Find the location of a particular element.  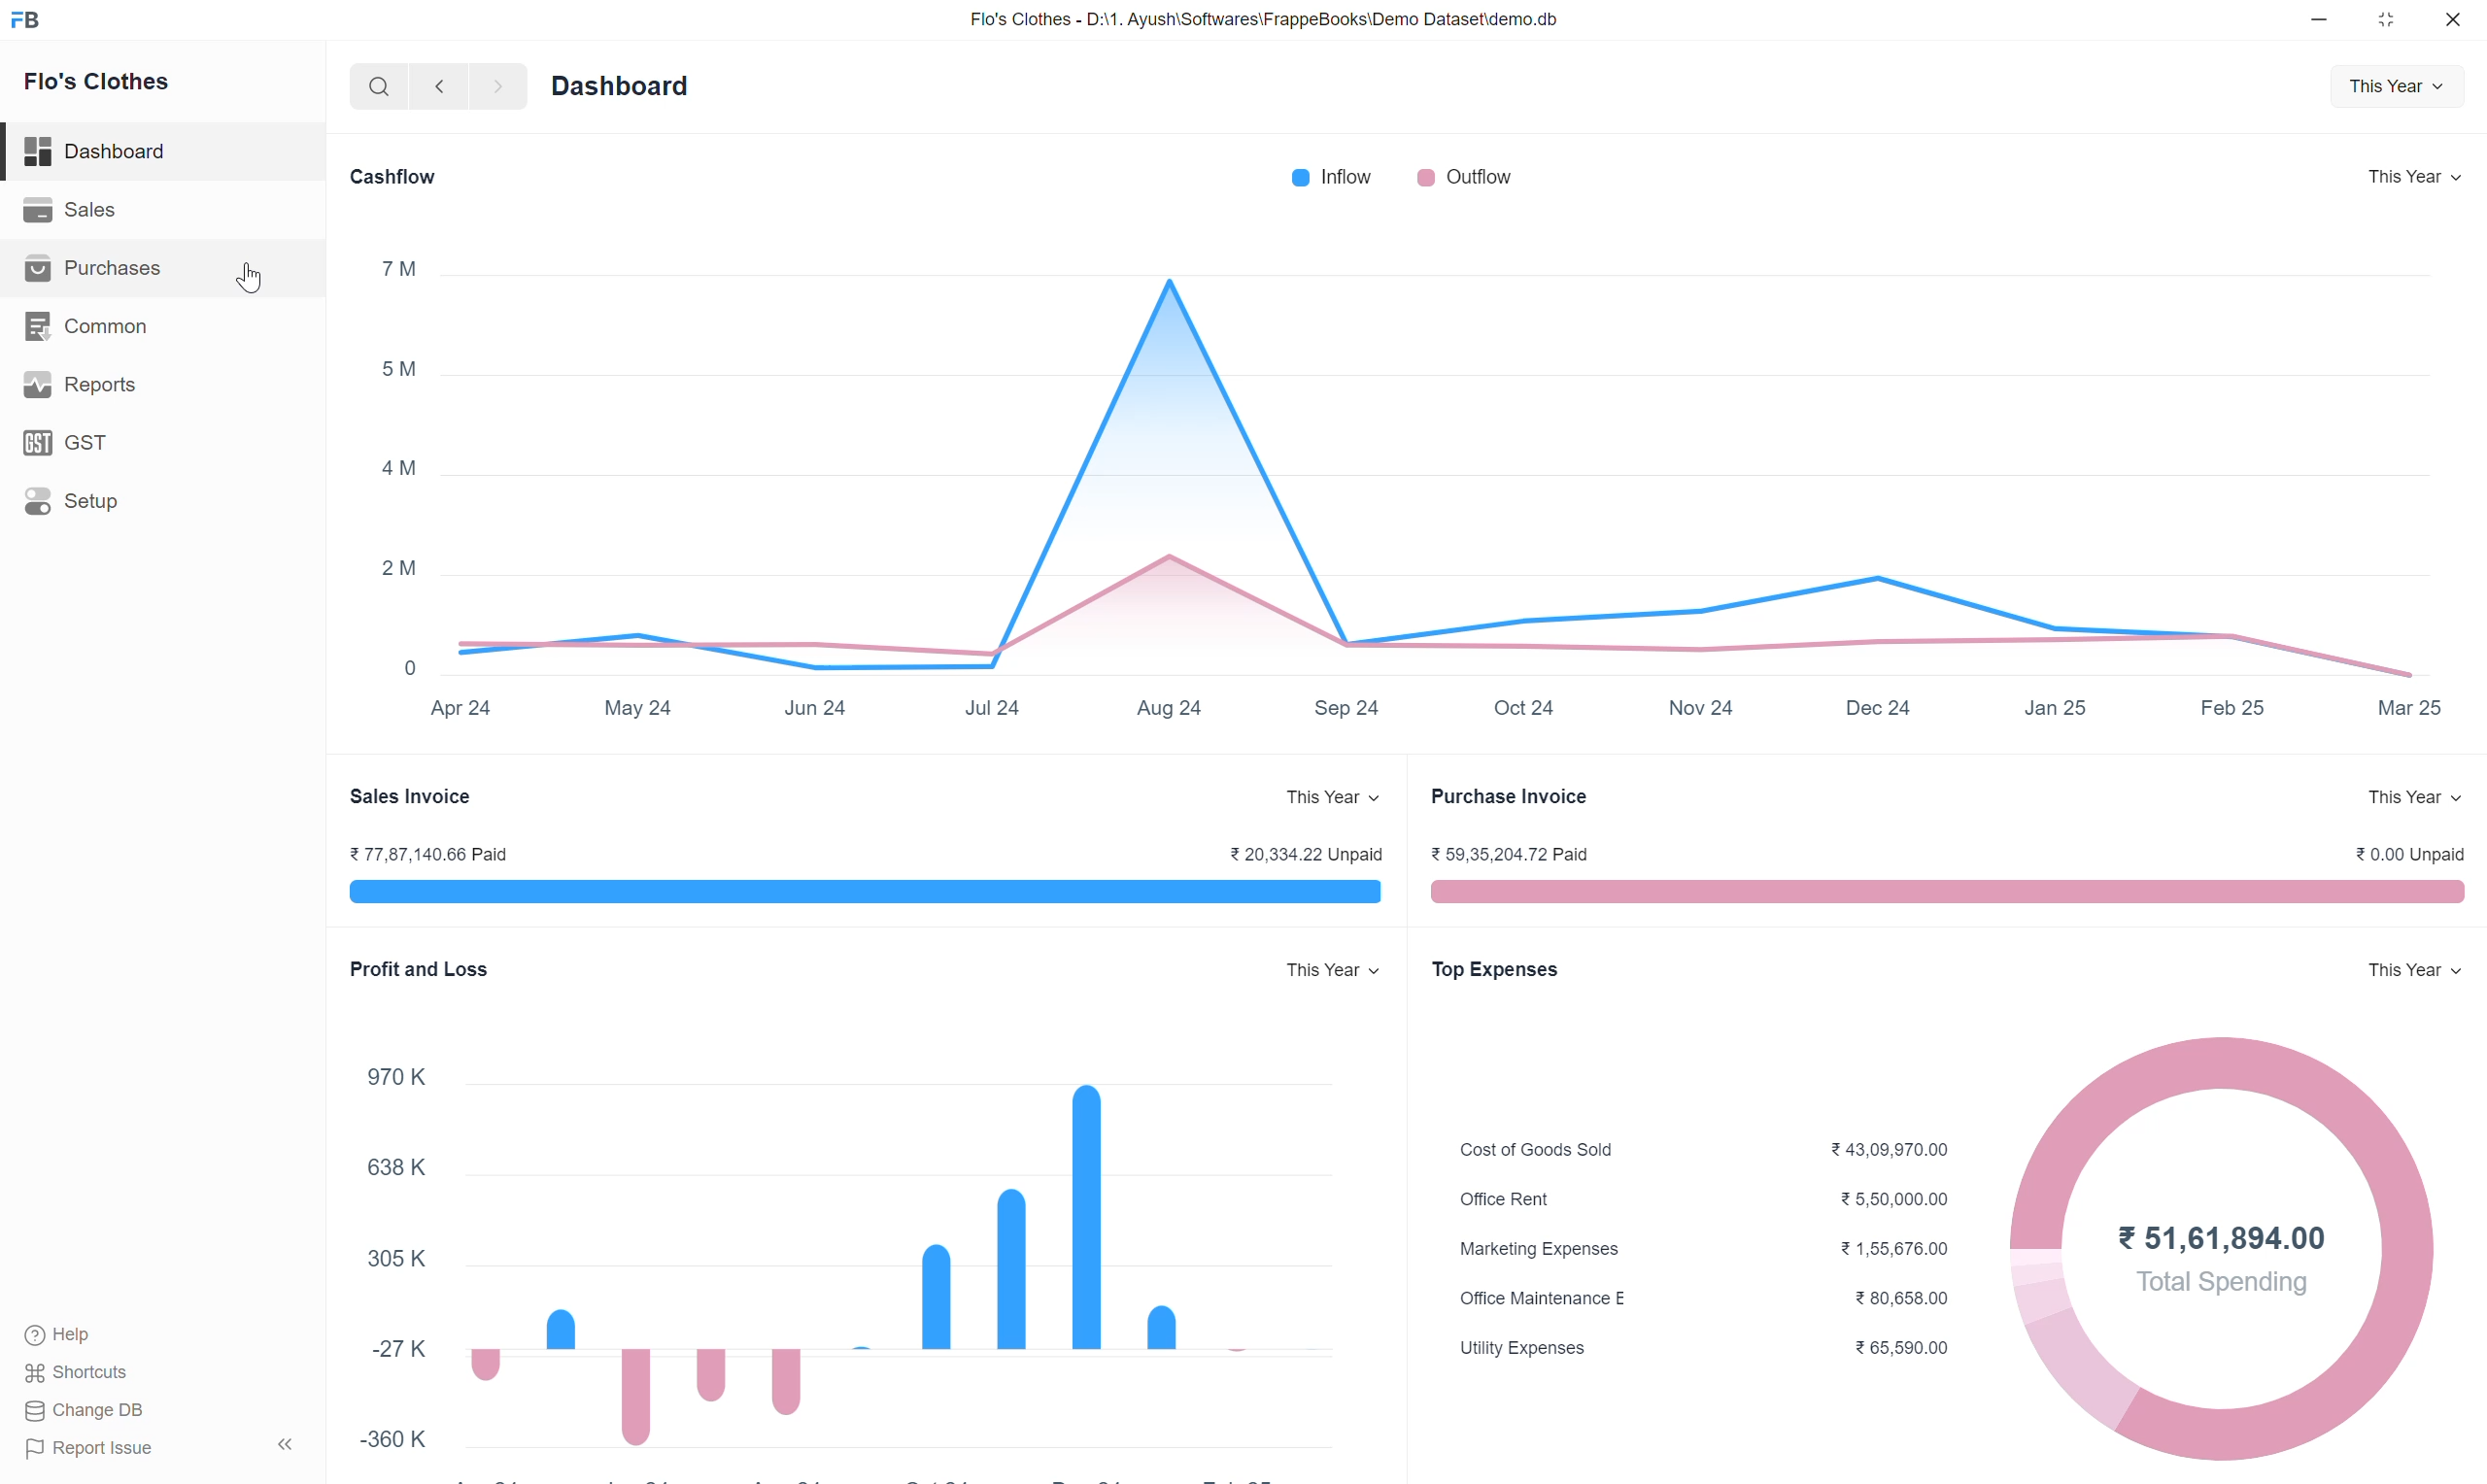

Profit and Loss is located at coordinates (423, 968).